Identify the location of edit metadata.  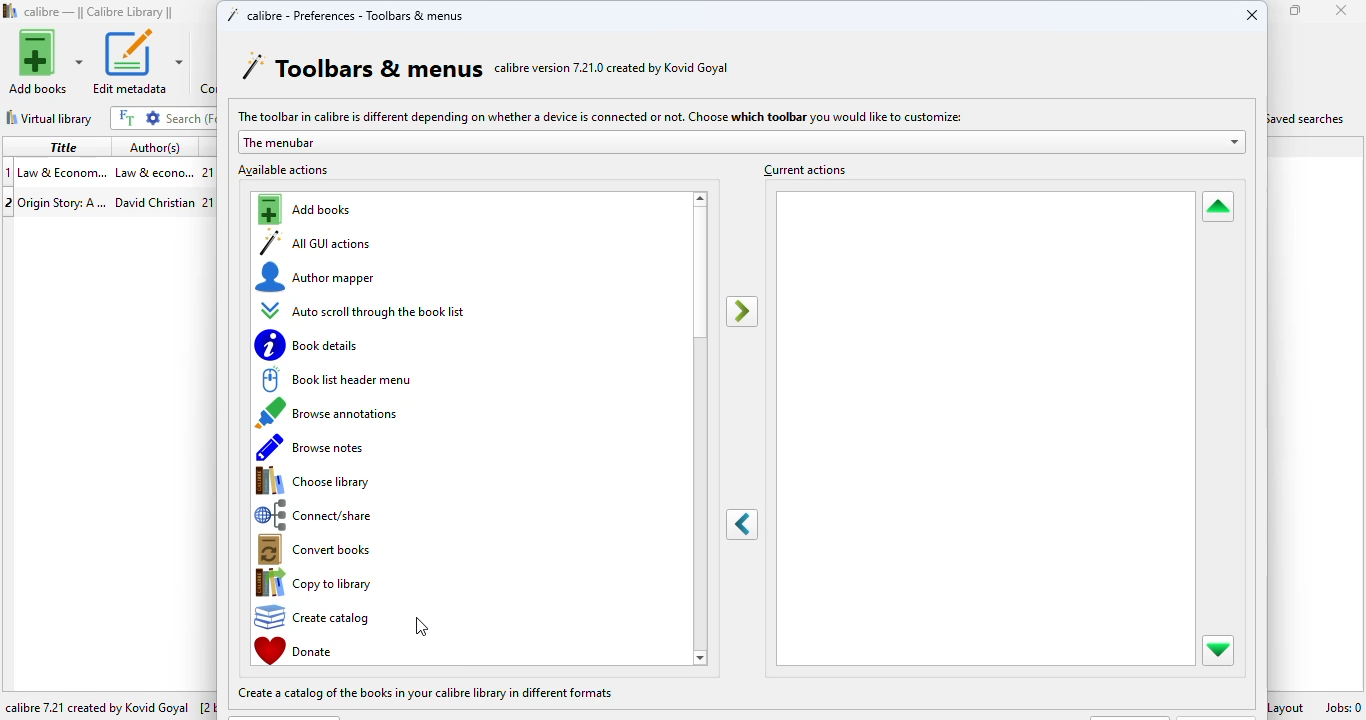
(137, 62).